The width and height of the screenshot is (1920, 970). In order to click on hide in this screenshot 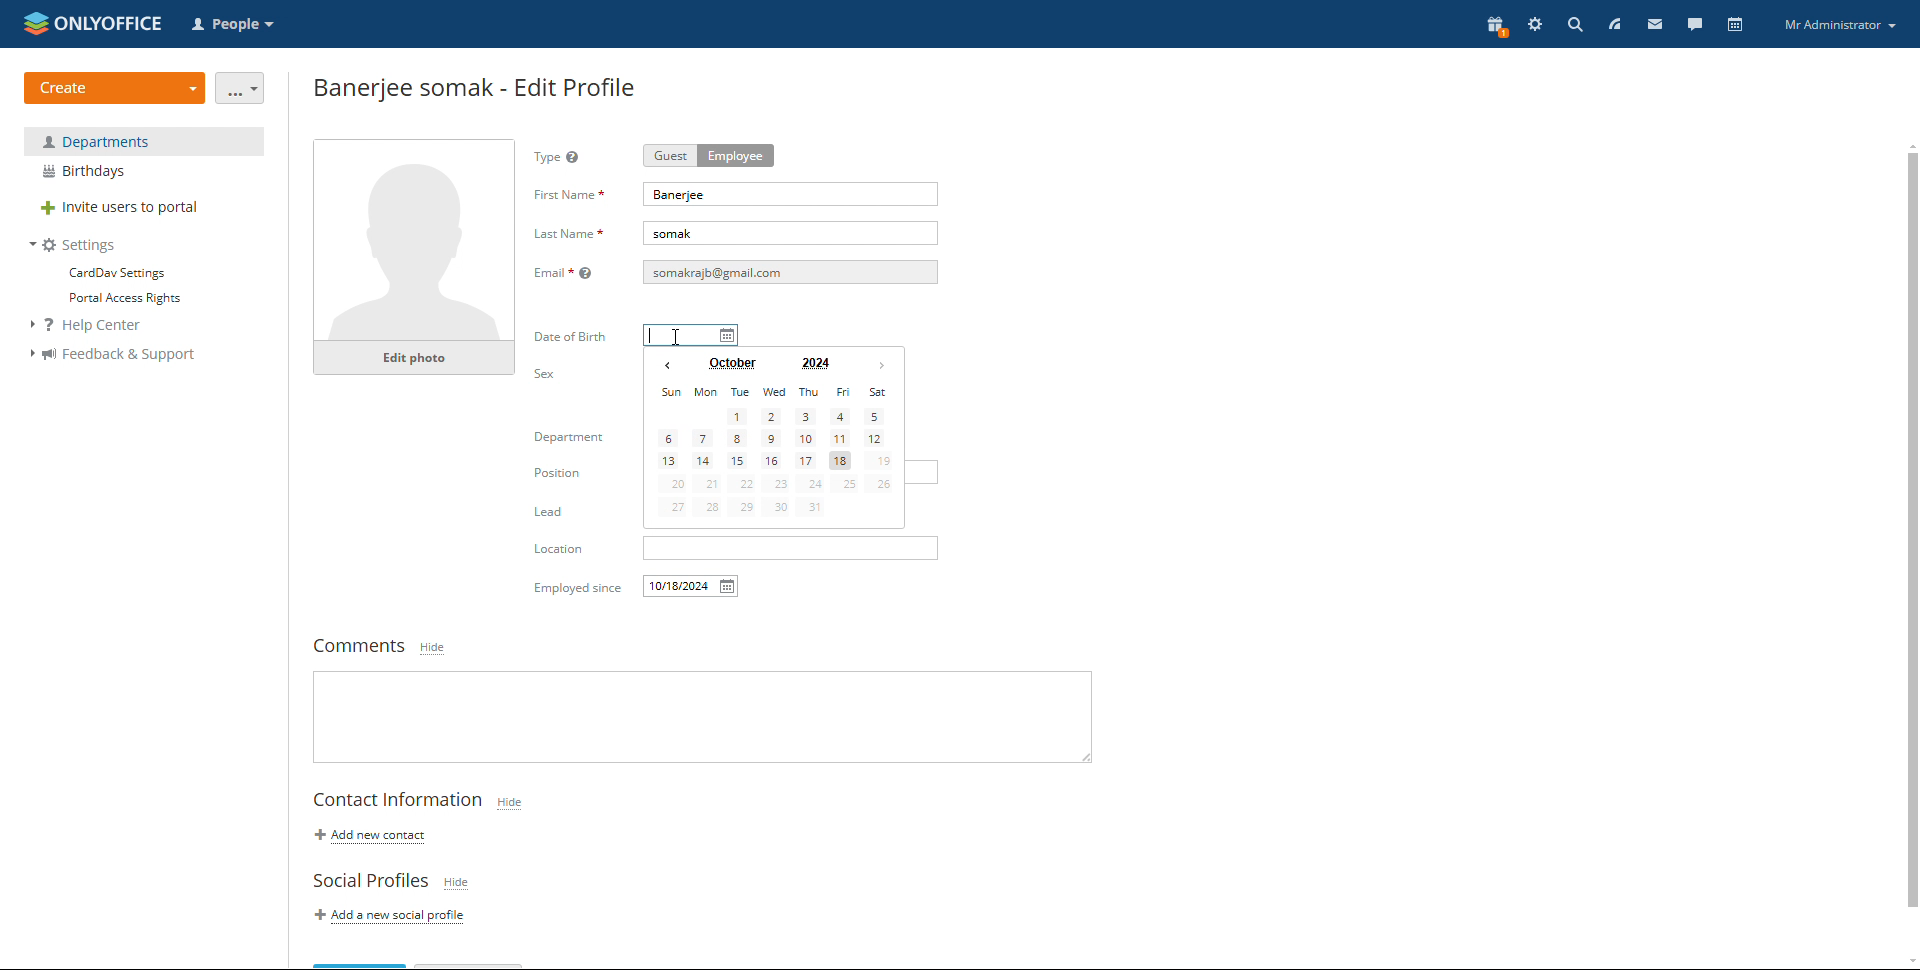, I will do `click(457, 883)`.